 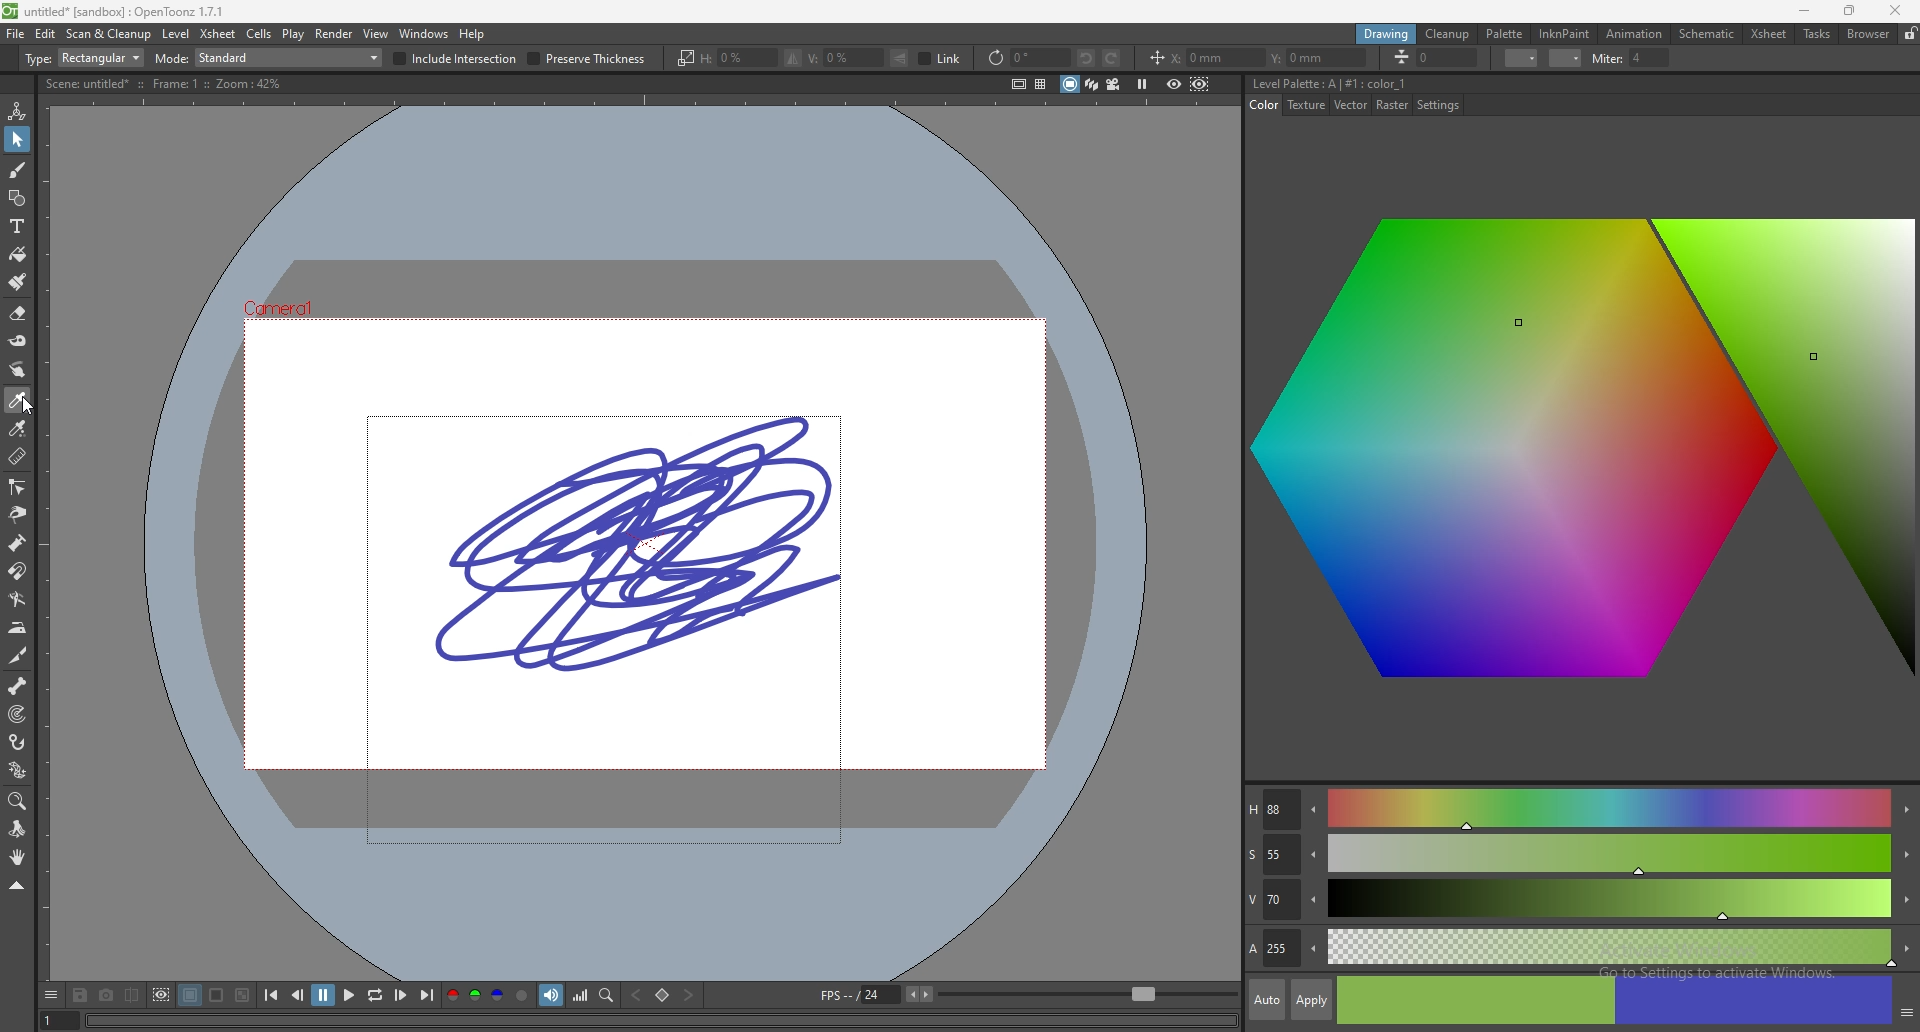 I want to click on palette, so click(x=1504, y=33).